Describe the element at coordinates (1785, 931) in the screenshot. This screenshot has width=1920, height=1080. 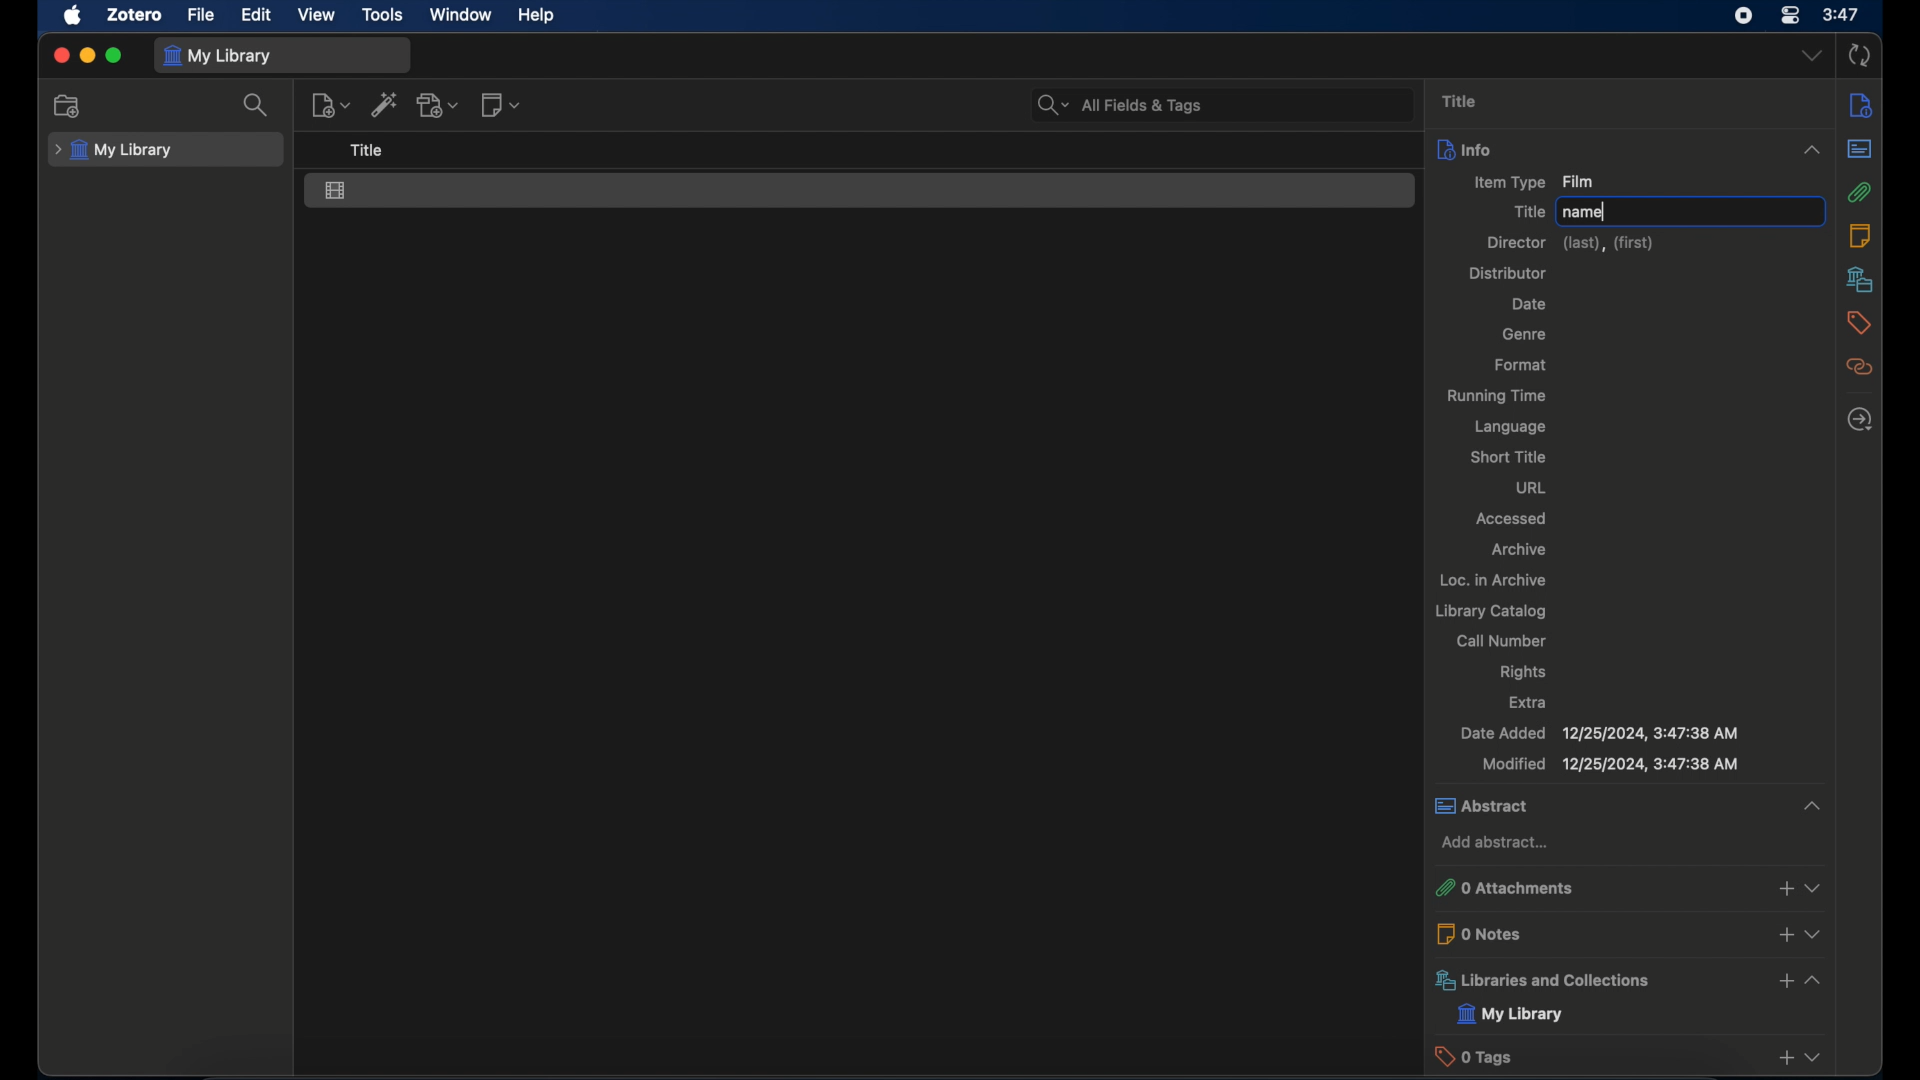
I see `add notes` at that location.